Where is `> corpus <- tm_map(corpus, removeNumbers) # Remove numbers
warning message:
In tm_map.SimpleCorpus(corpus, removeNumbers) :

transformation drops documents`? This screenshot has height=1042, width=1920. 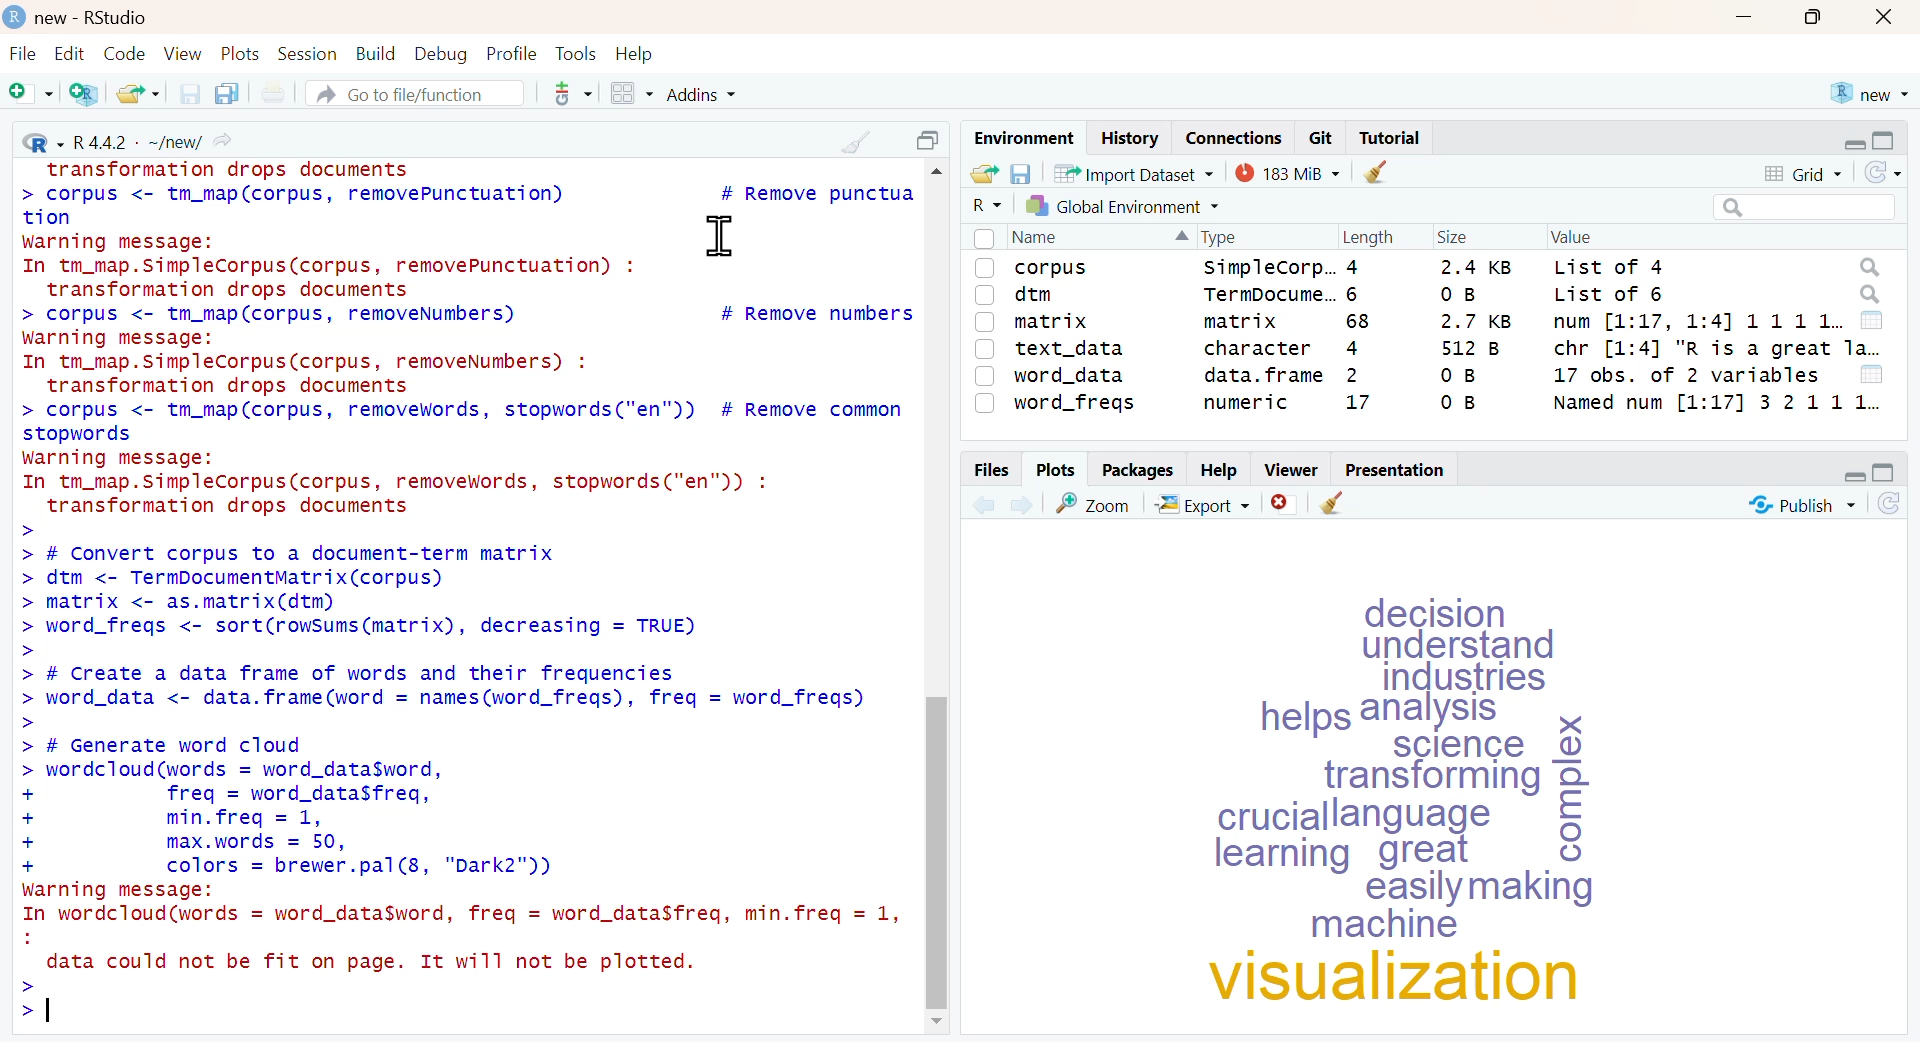
> corpus <- tm_map(corpus, removeNumbers) # Remove numbers
warning message:
In tm_map.SimpleCorpus(corpus, removeNumbers) :

transformation drops documents is located at coordinates (467, 350).